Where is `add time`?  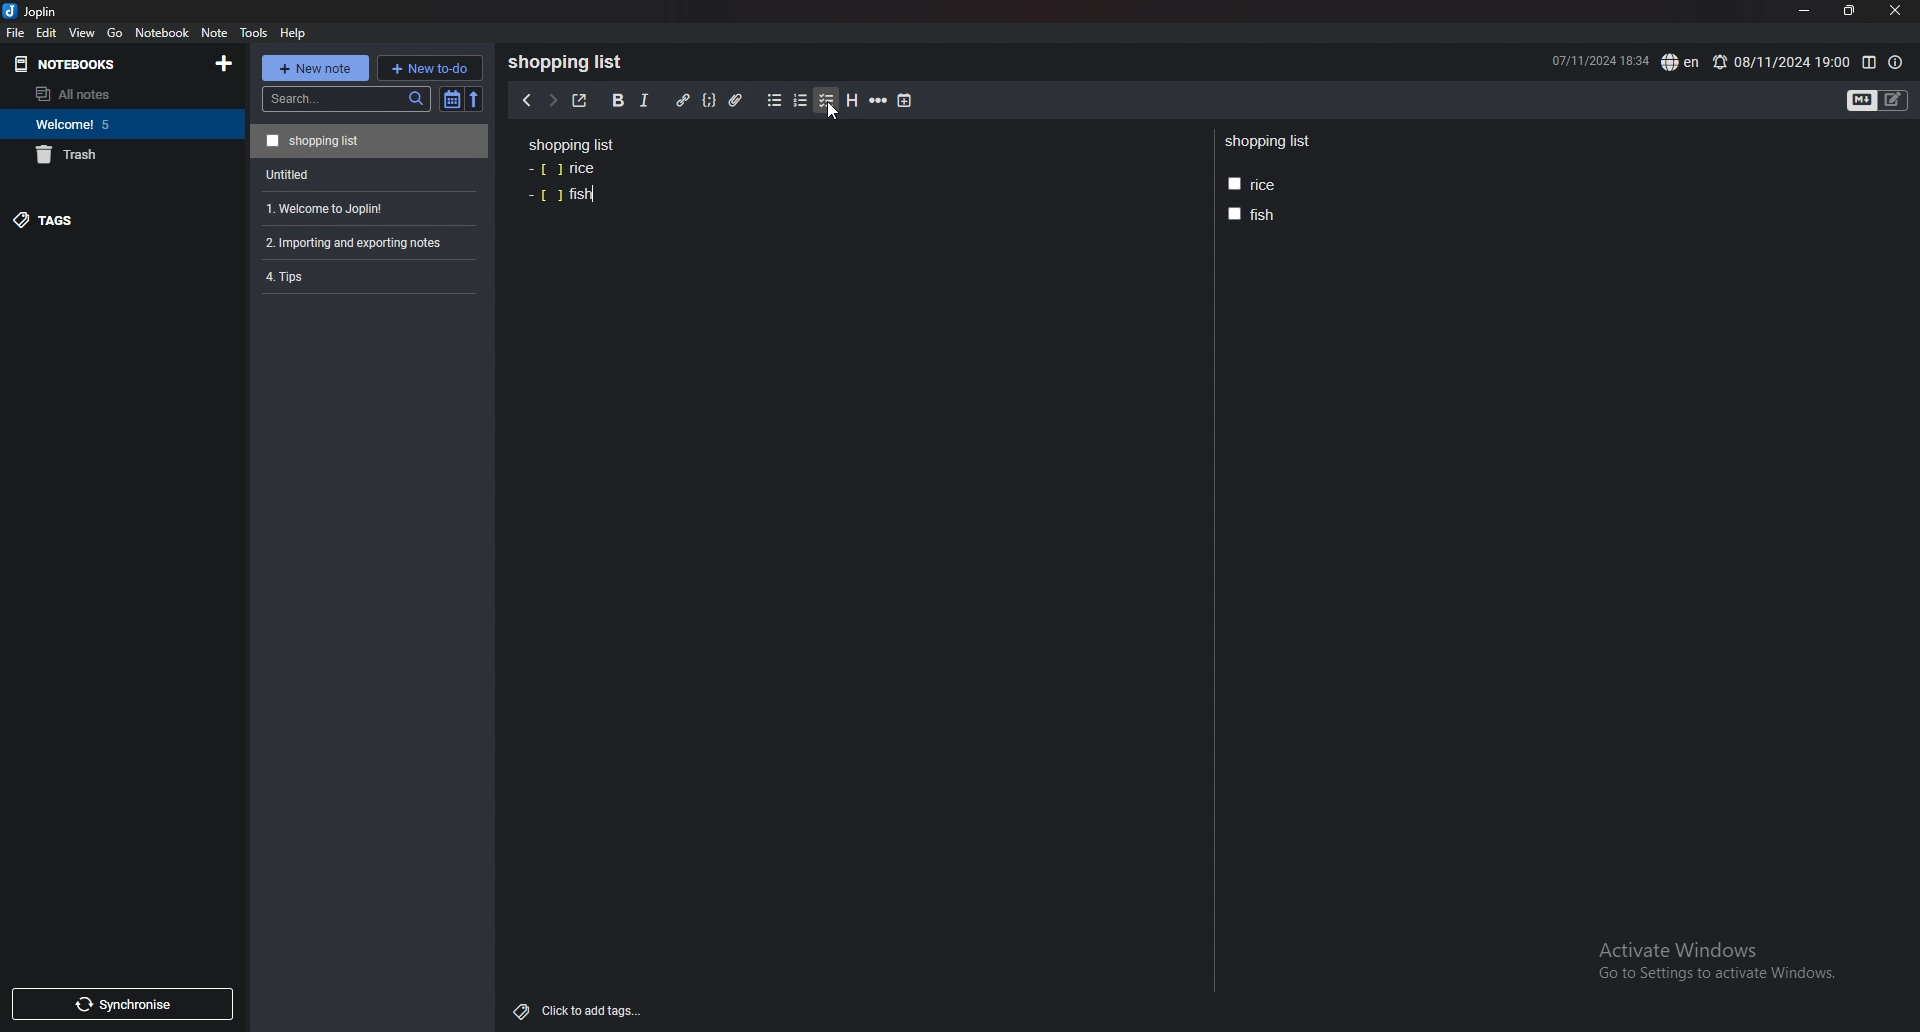 add time is located at coordinates (906, 100).